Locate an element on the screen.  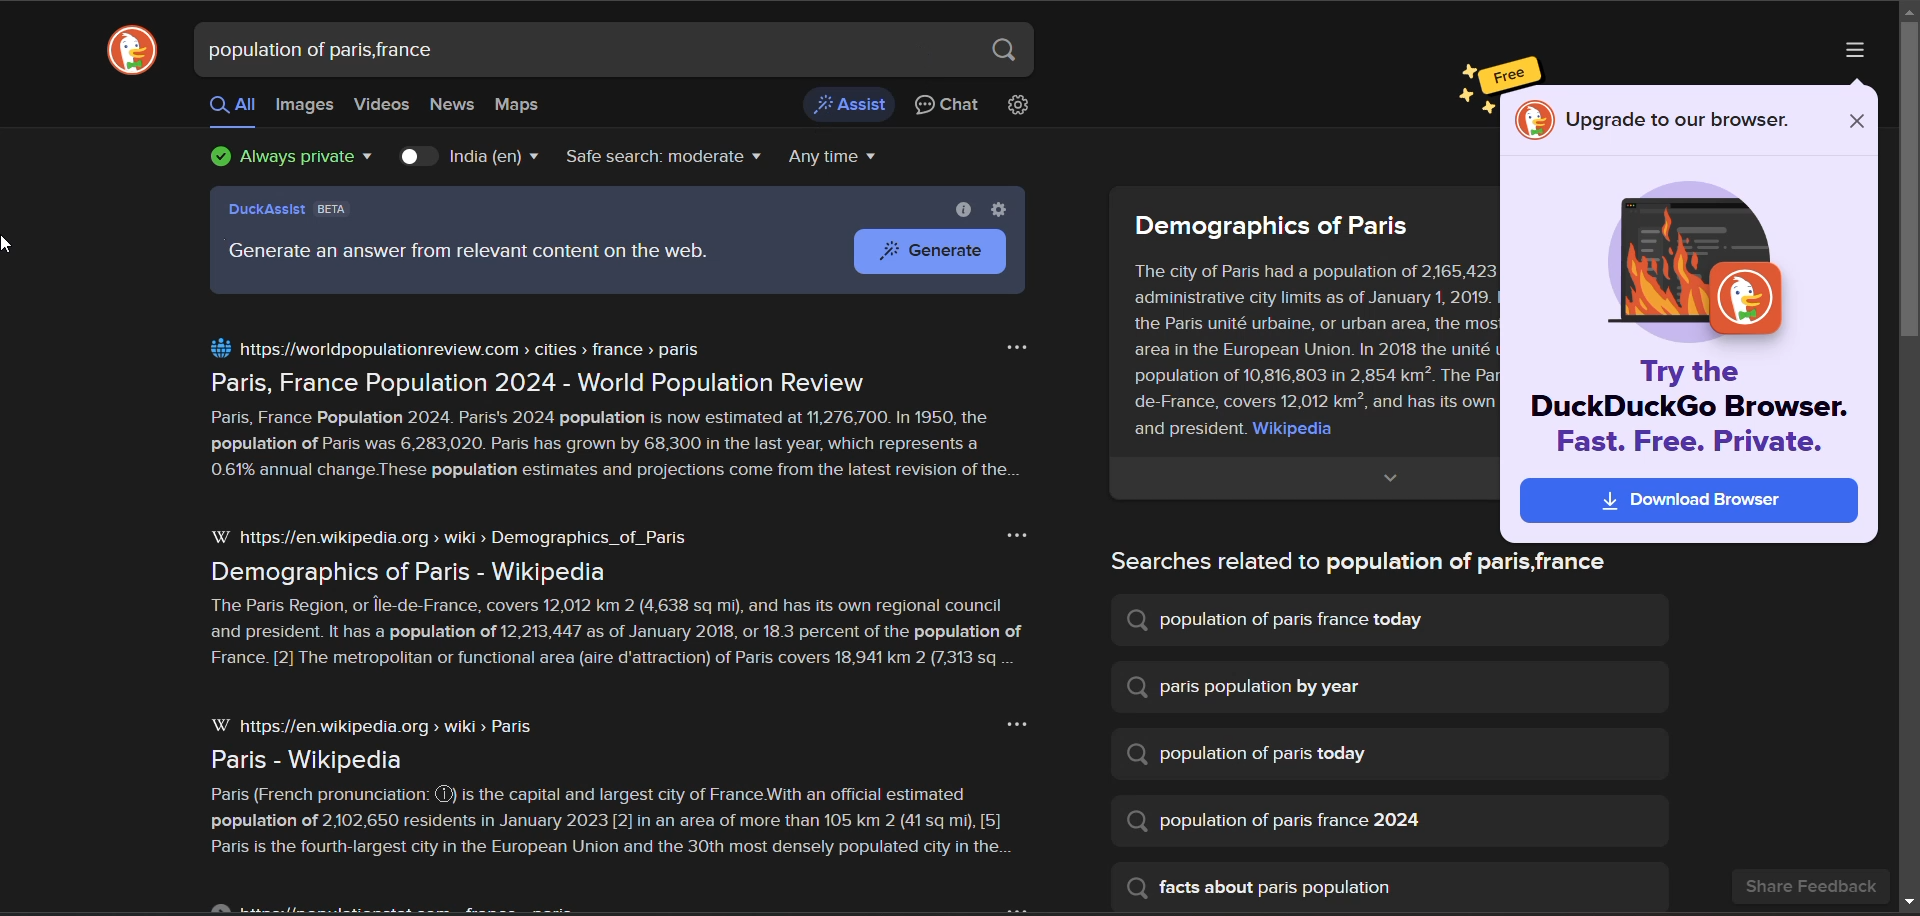
Paris, France Population 2024 - World Population Review is located at coordinates (531, 383).